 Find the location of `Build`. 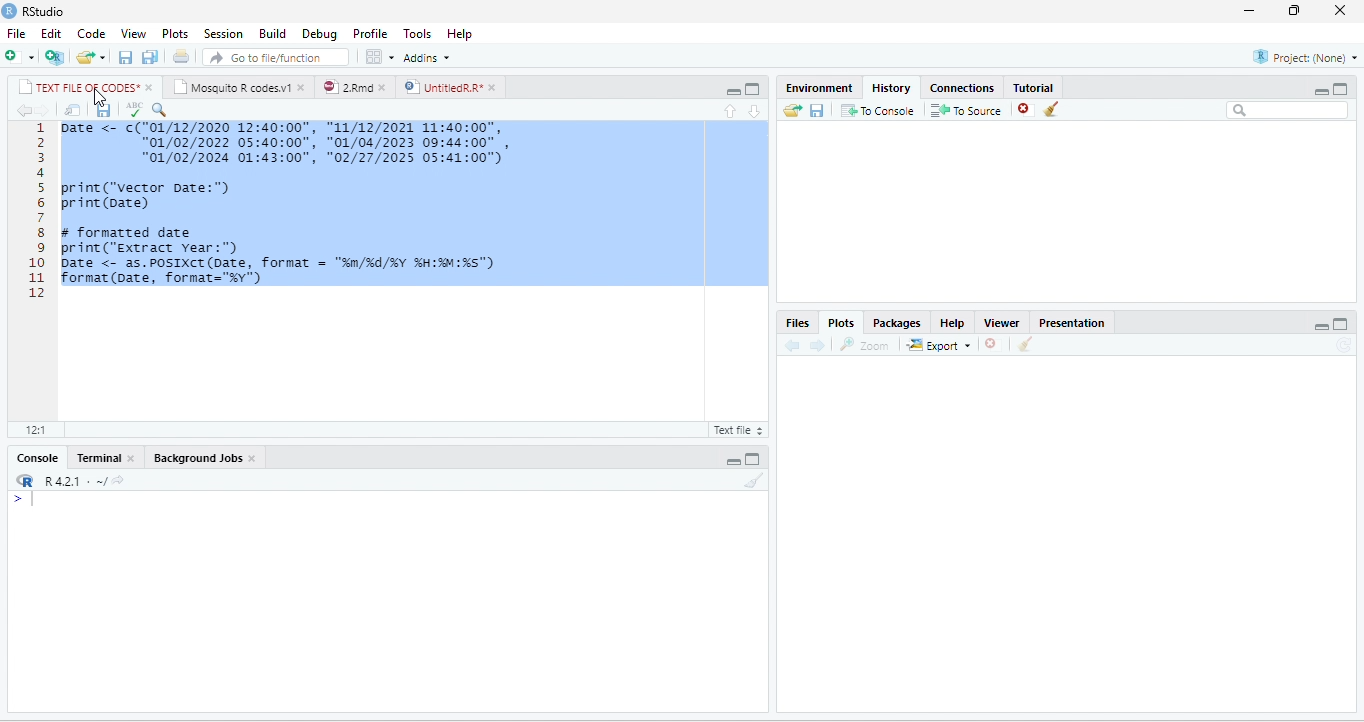

Build is located at coordinates (273, 34).